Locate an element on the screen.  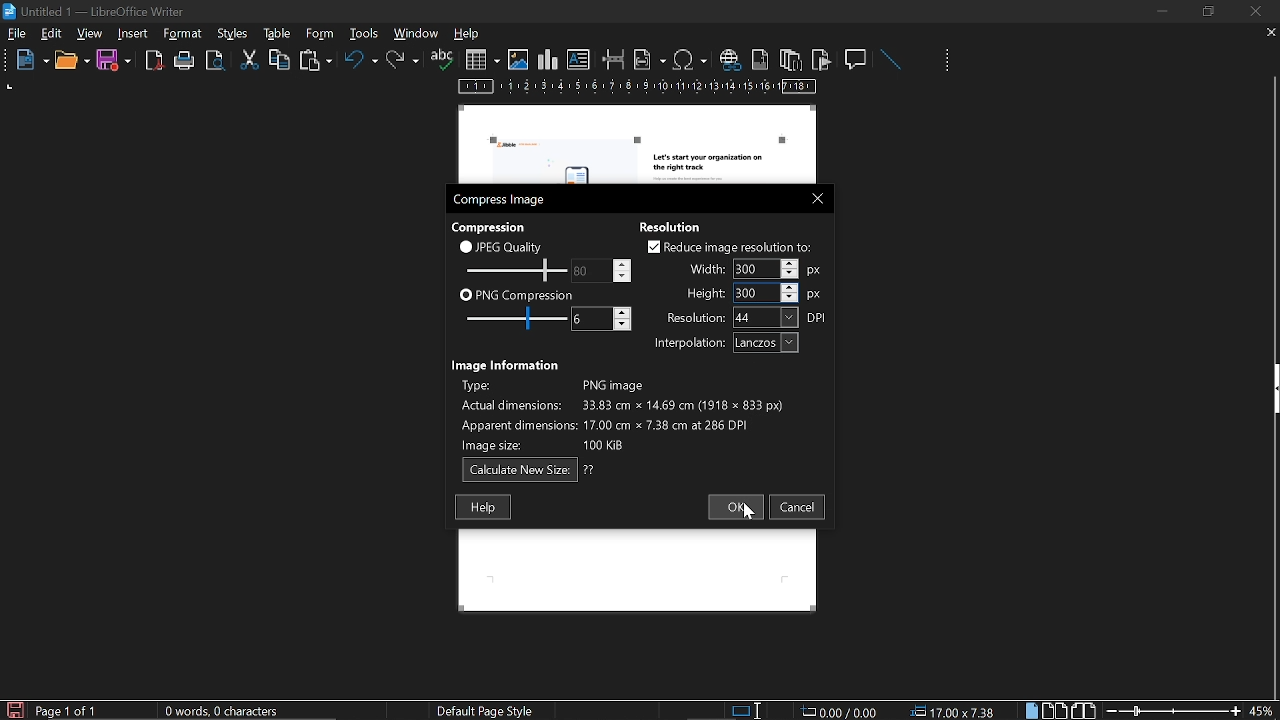
jpeg quality scale is located at coordinates (513, 269).